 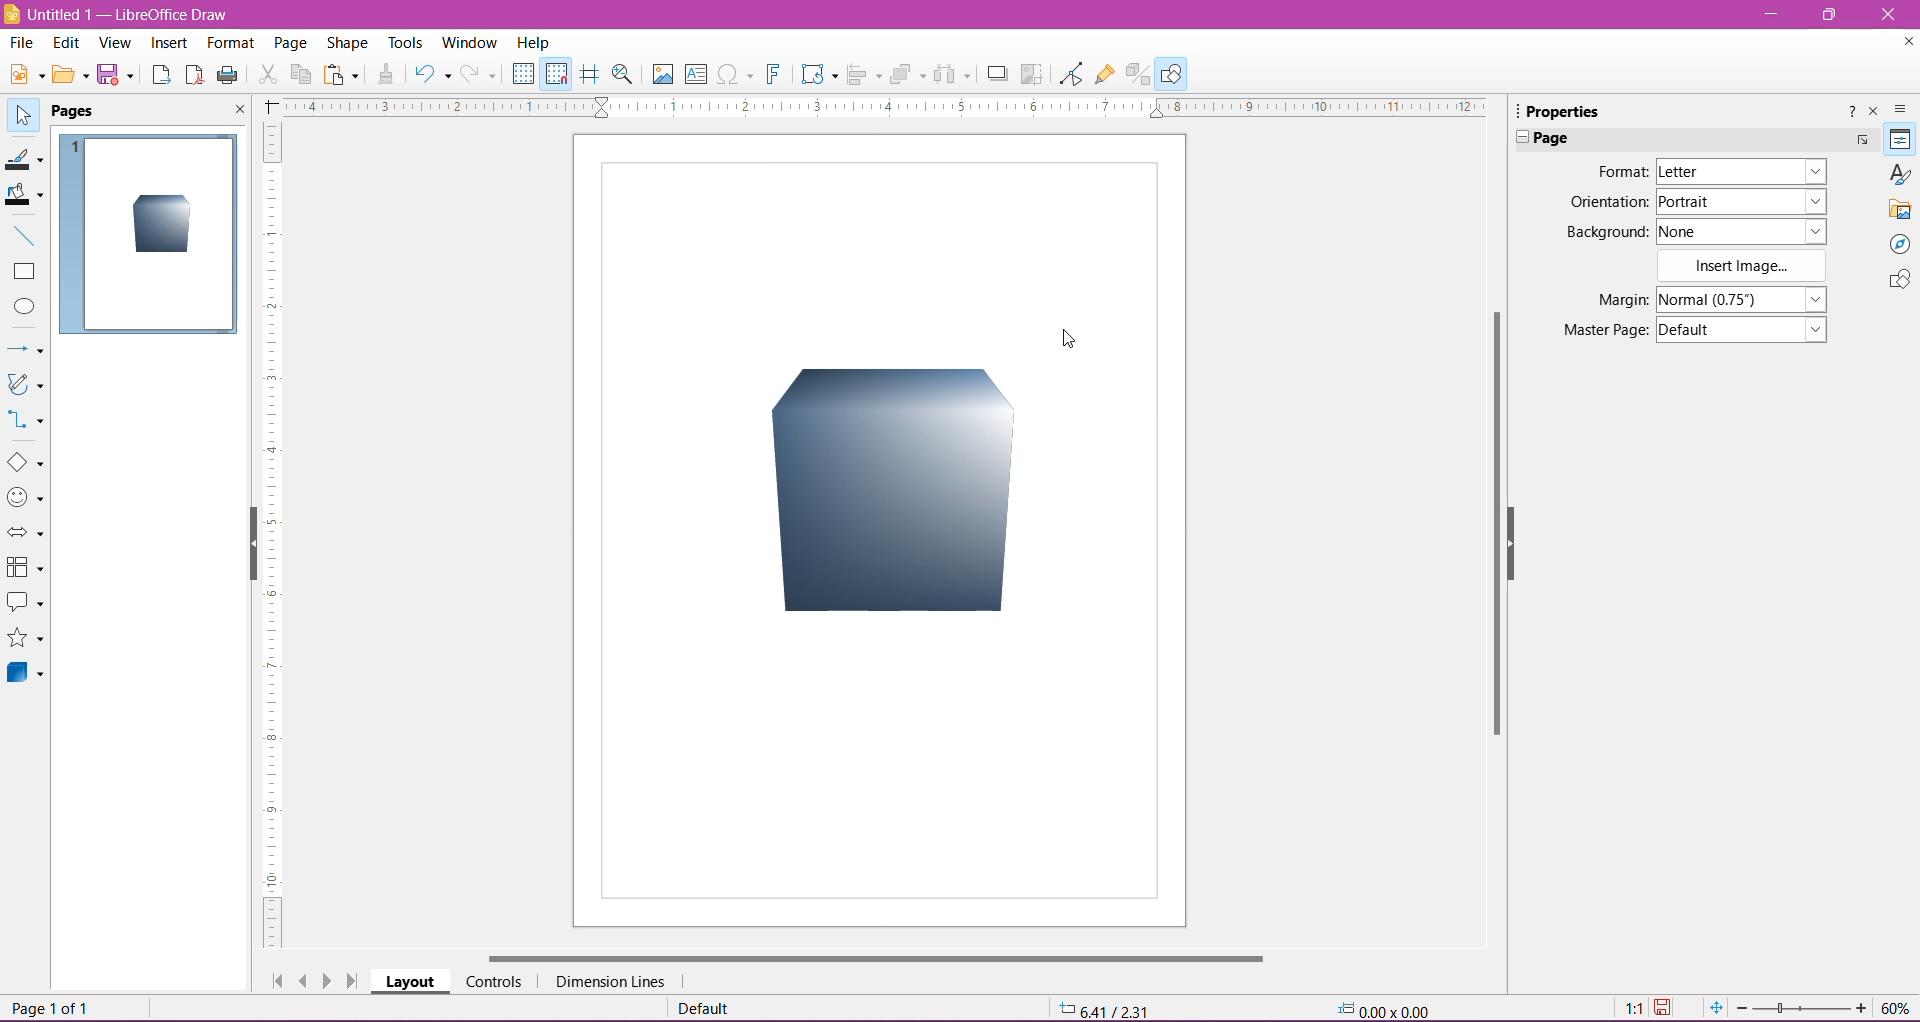 I want to click on Page 1 of 1 (Layout) scene selected, so click(x=157, y=1008).